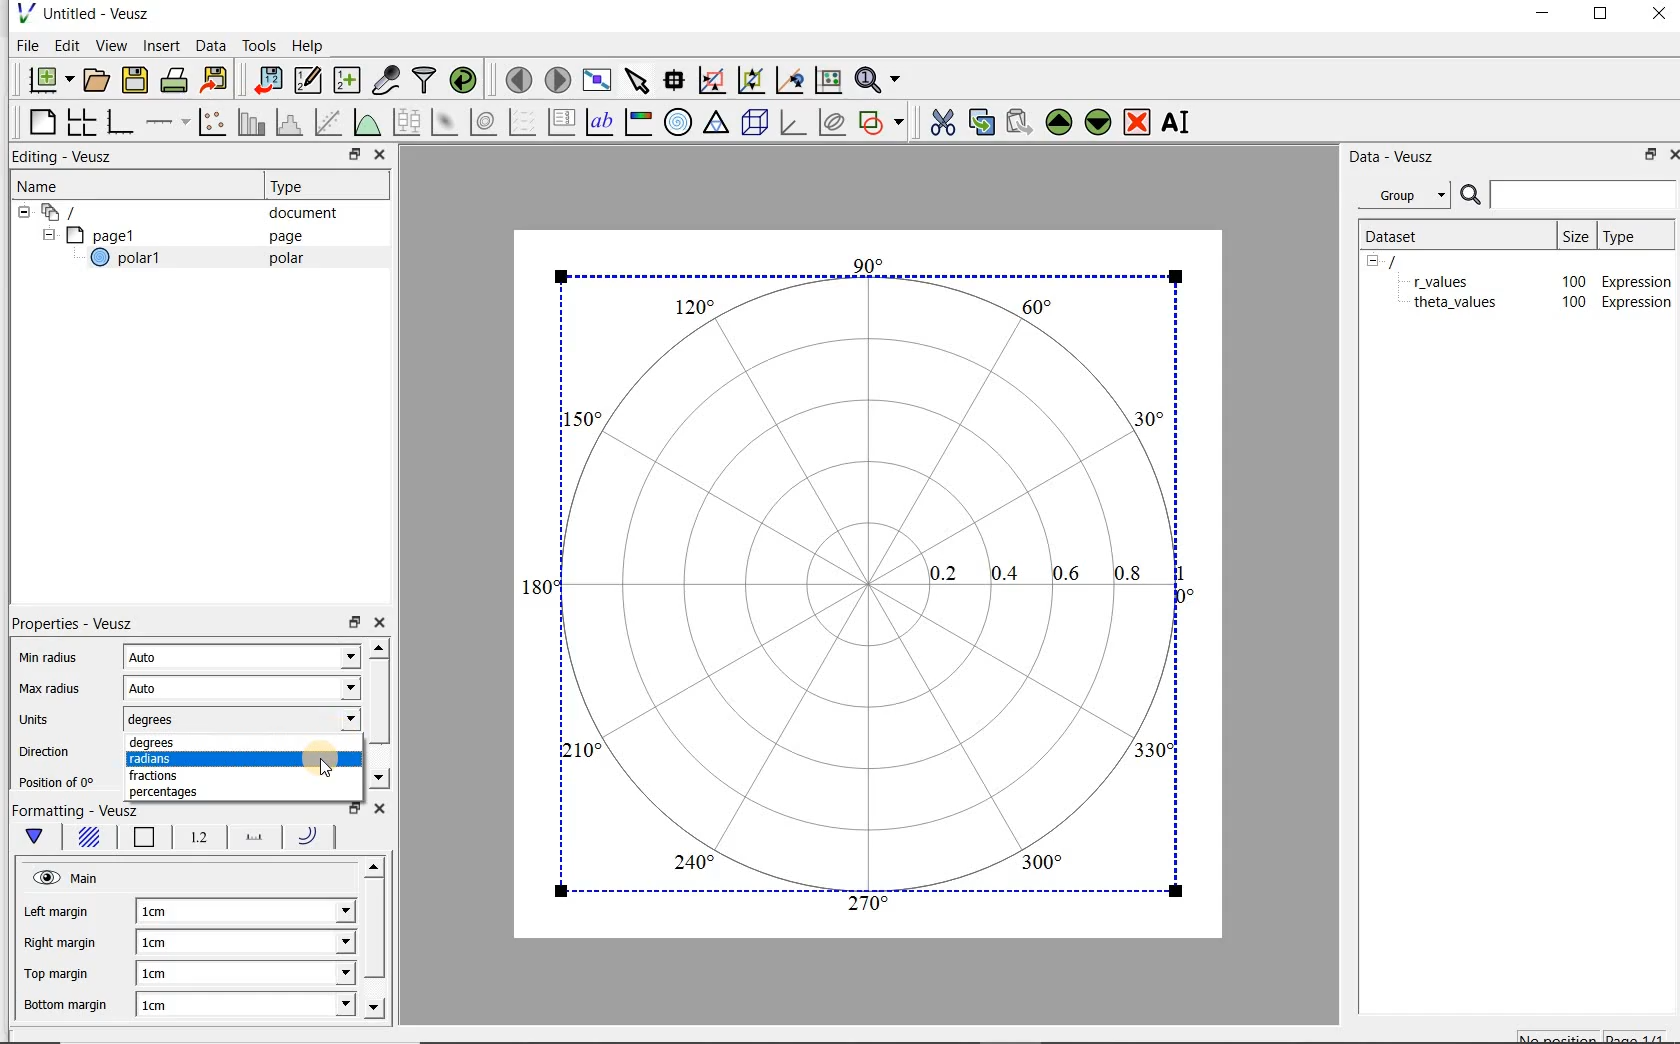 Image resolution: width=1680 pixels, height=1044 pixels. I want to click on page1, so click(111, 236).